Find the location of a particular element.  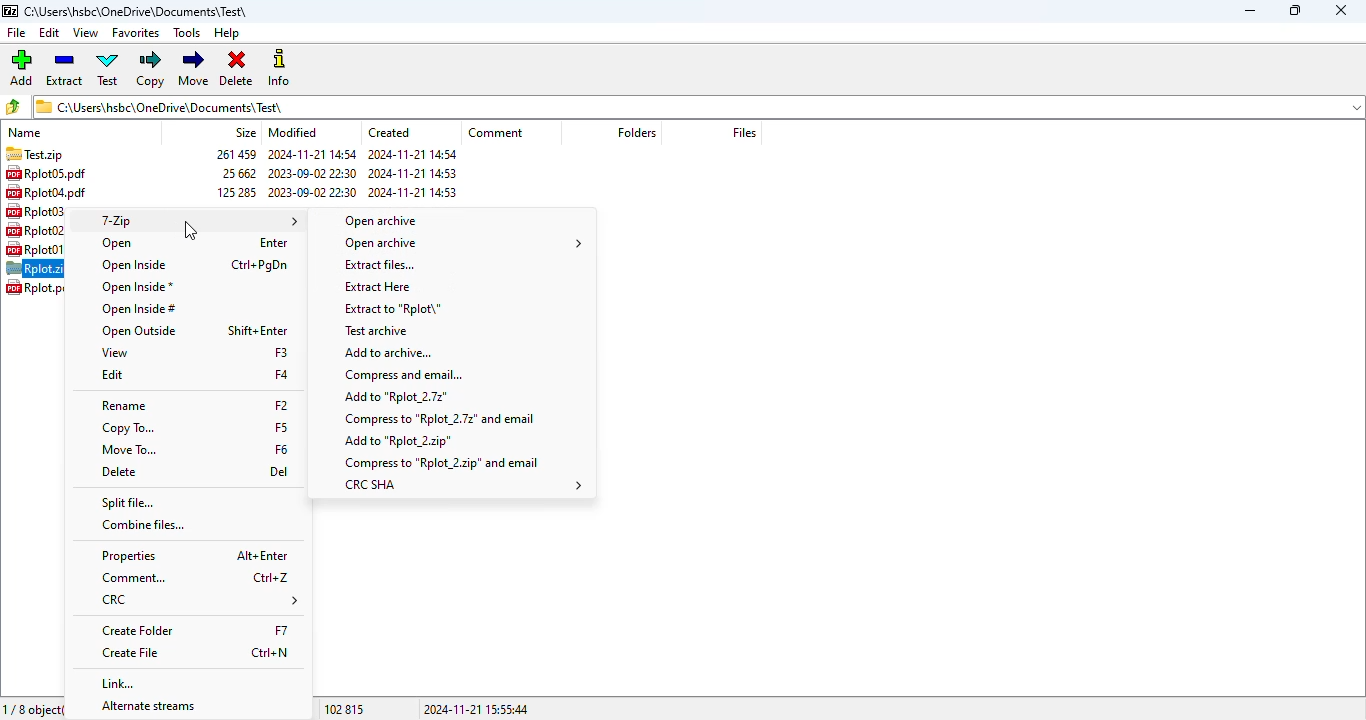

shortcut for move to is located at coordinates (283, 450).